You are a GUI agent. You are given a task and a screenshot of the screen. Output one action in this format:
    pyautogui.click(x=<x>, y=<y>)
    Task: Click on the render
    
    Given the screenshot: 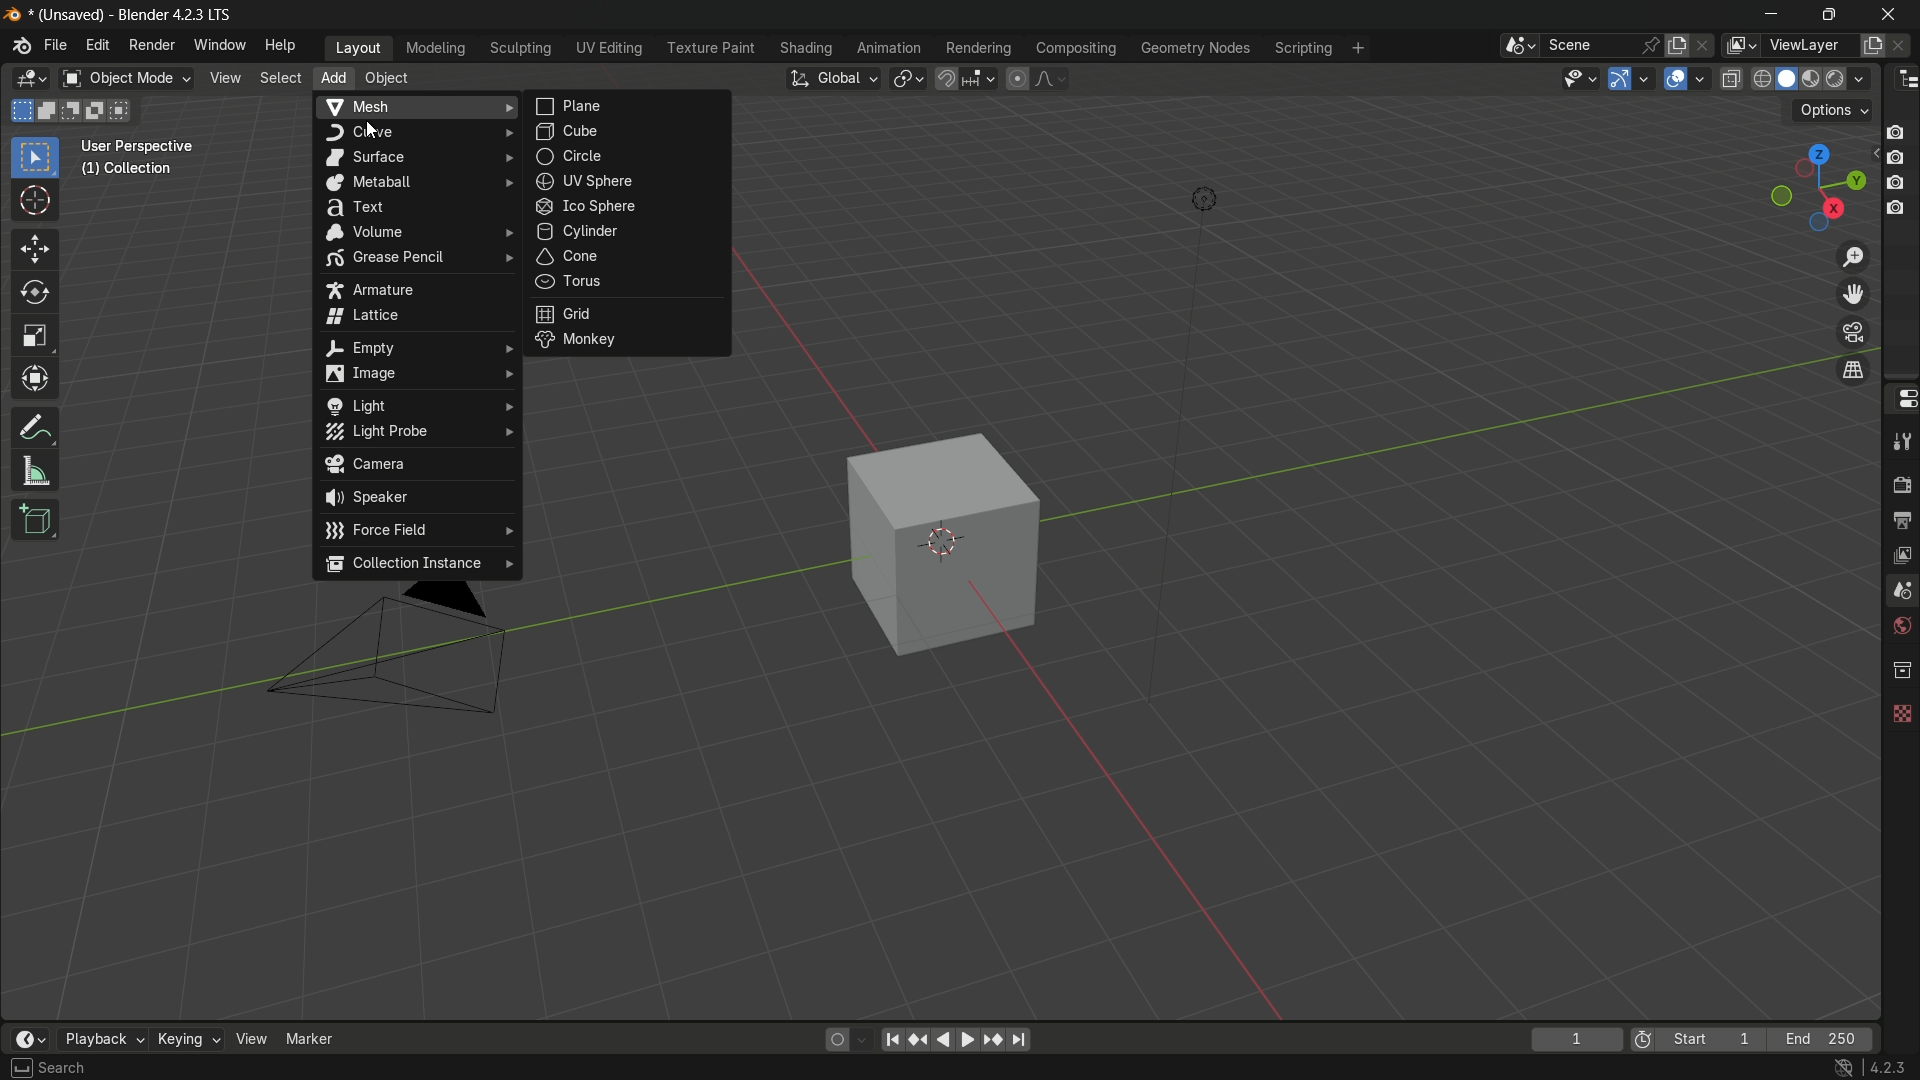 What is the action you would take?
    pyautogui.click(x=1898, y=483)
    